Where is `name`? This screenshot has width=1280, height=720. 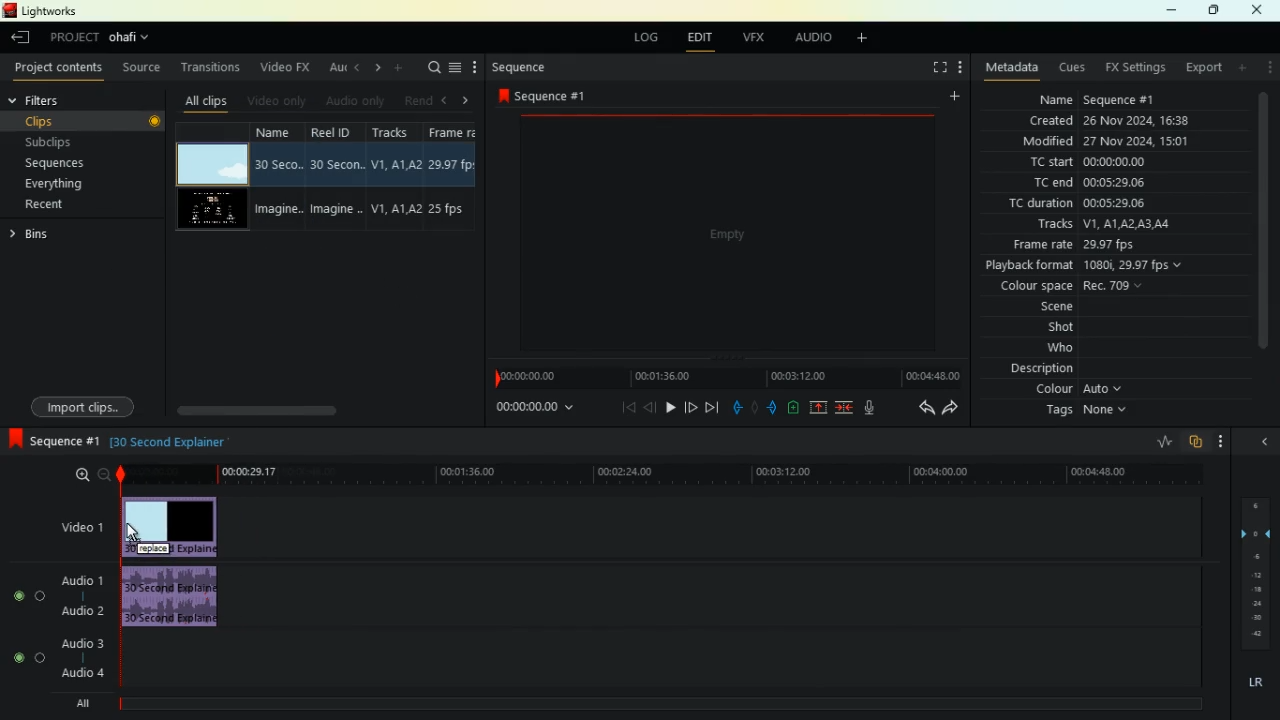 name is located at coordinates (1094, 101).